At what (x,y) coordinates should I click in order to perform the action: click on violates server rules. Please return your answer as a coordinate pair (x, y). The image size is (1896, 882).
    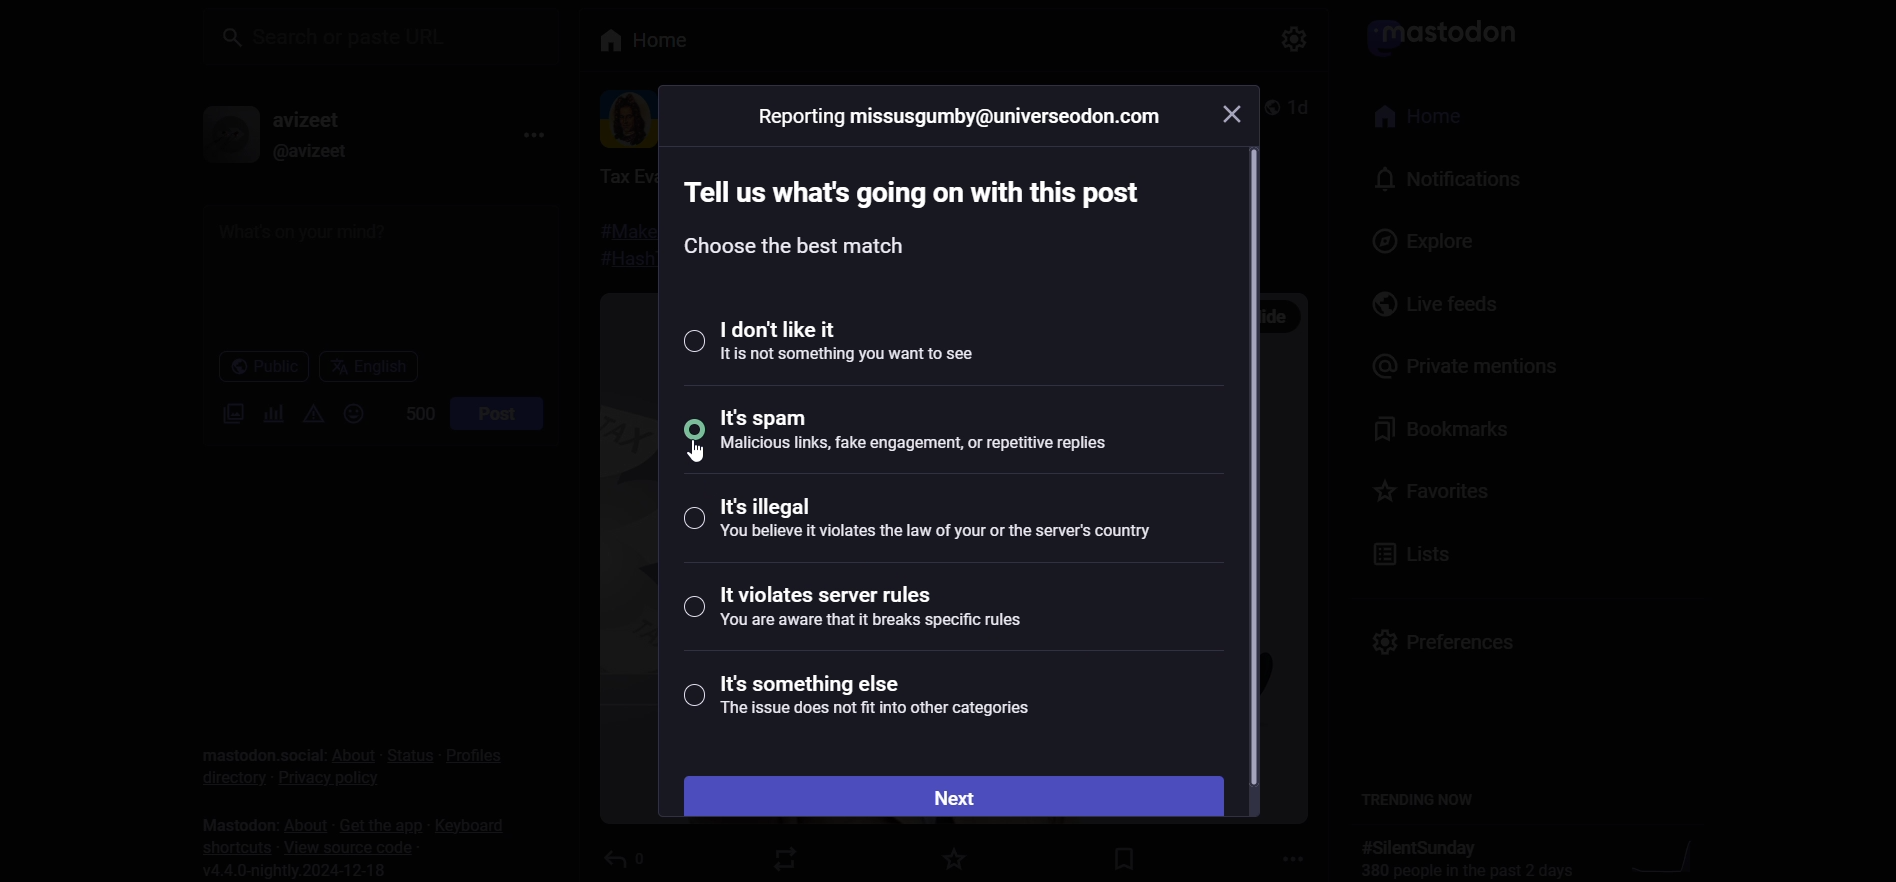
    Looking at the image, I should click on (846, 609).